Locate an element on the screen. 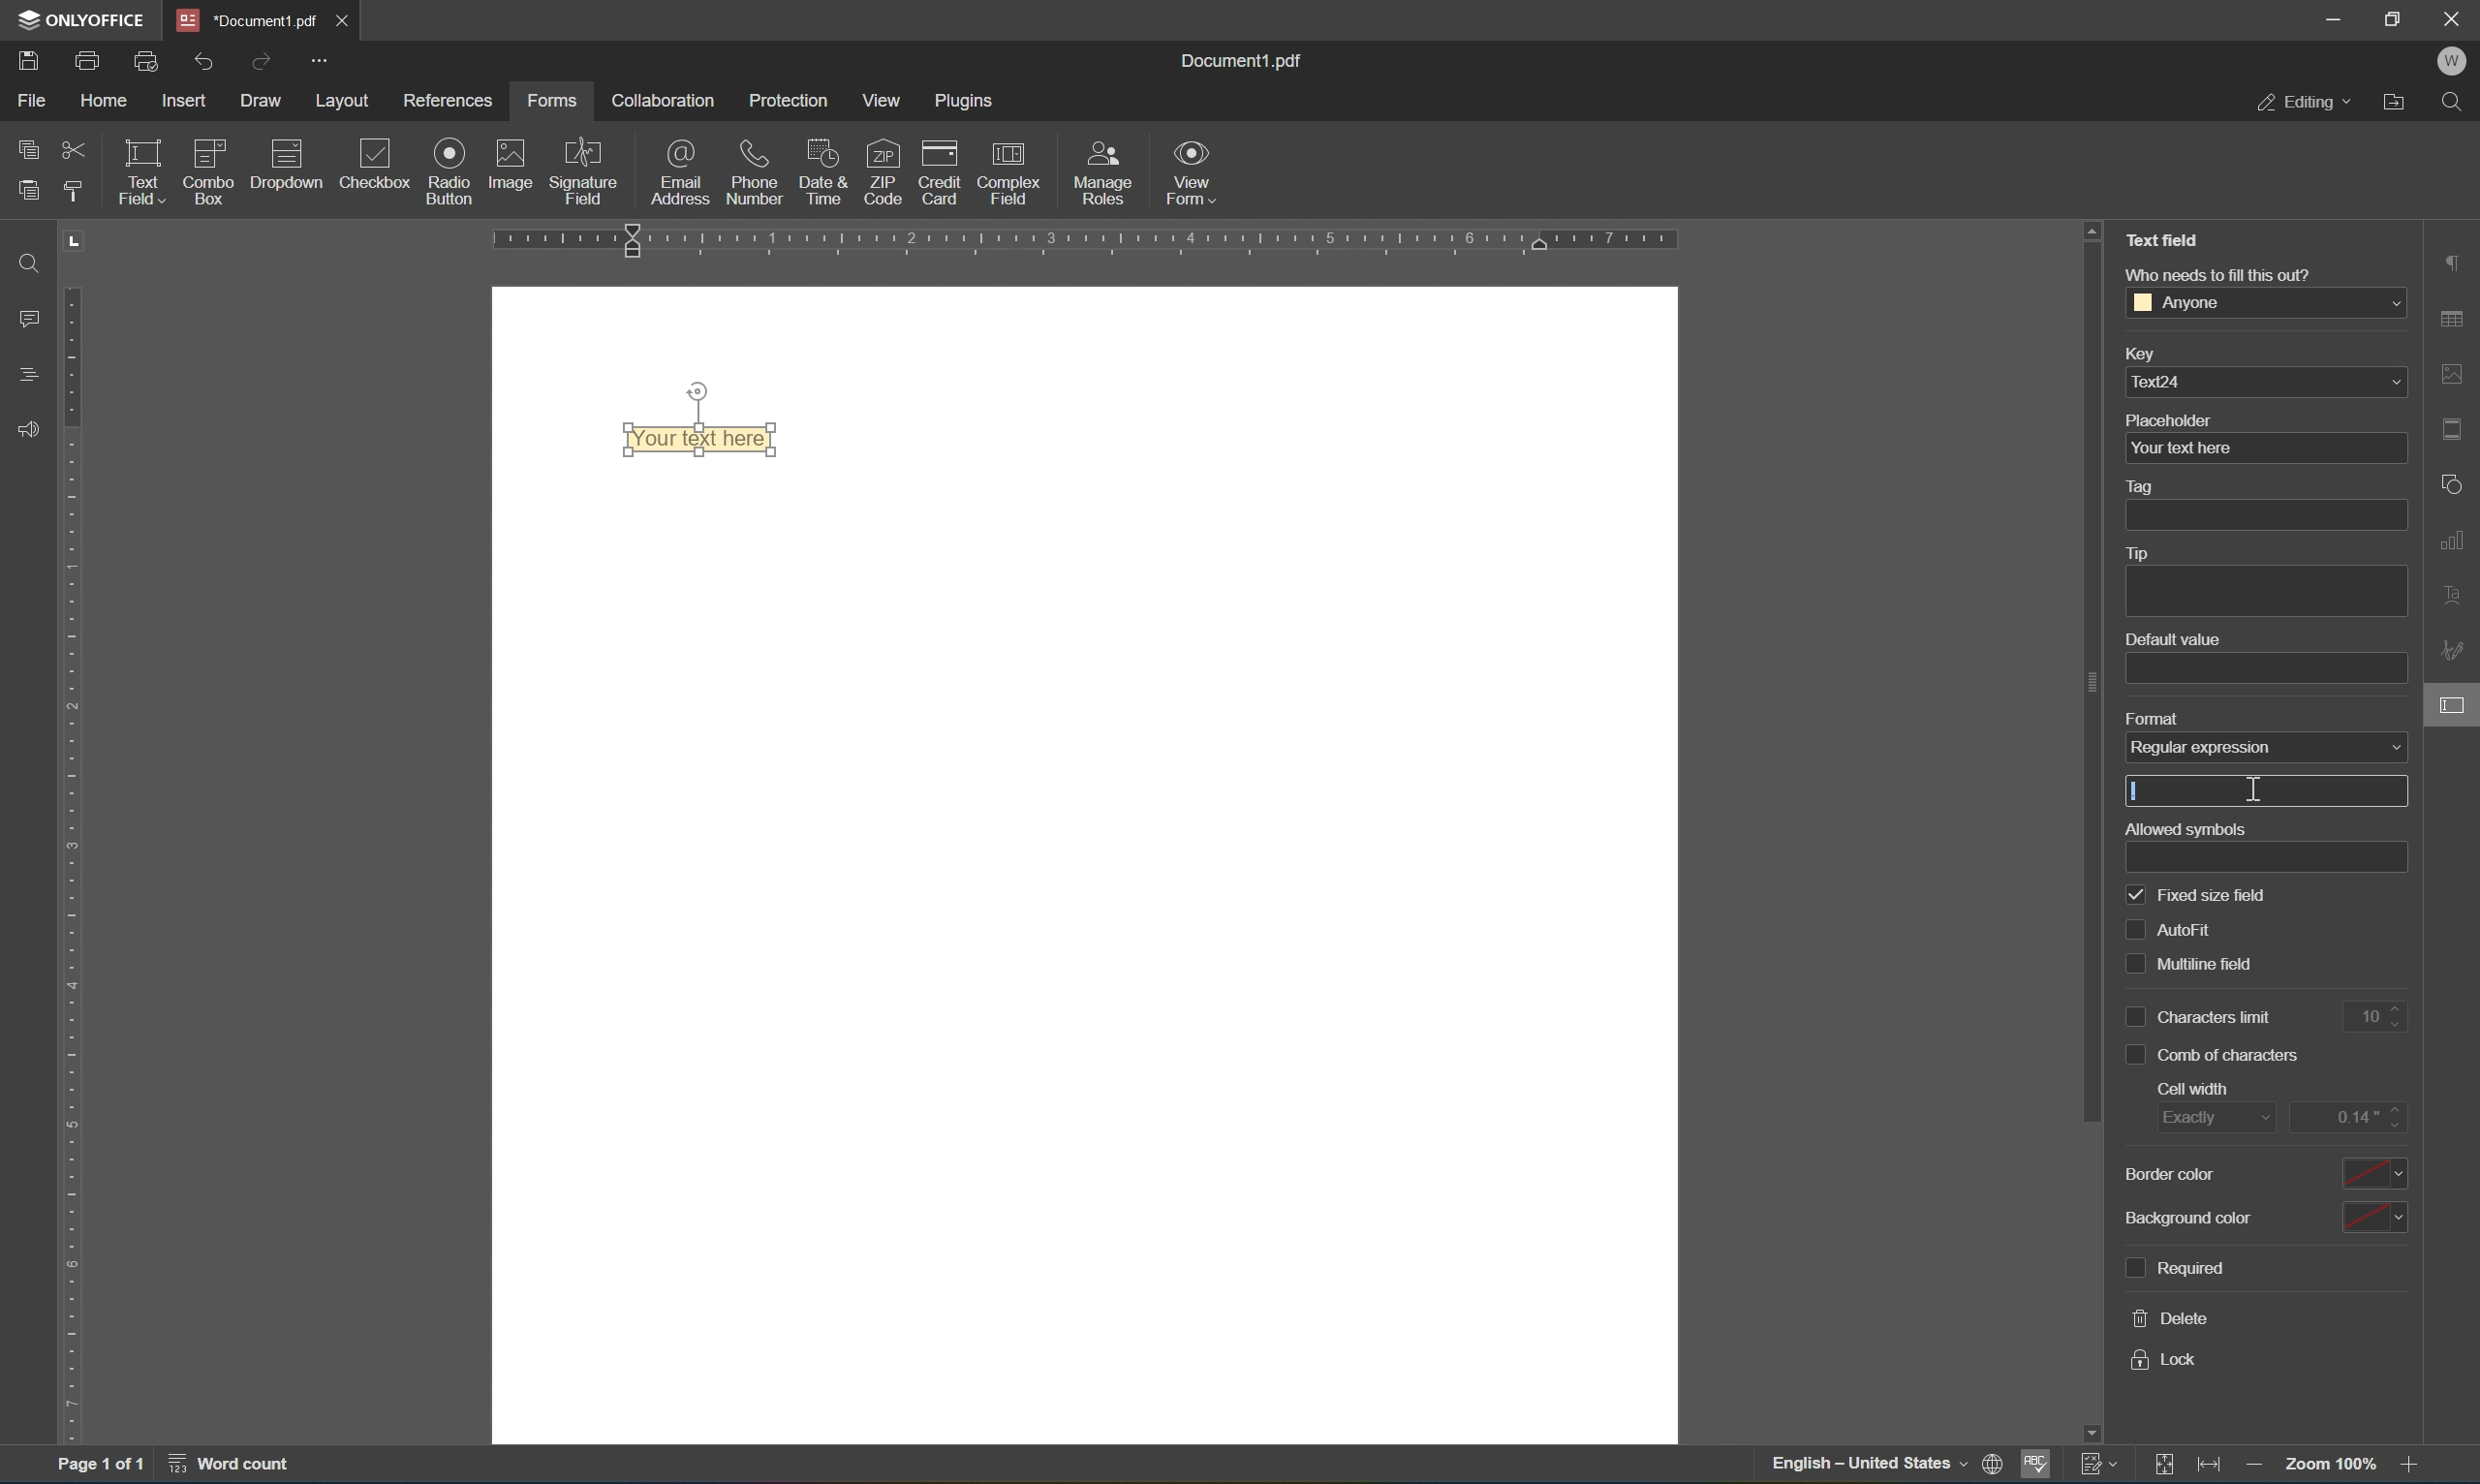  placeholder is located at coordinates (2169, 420).